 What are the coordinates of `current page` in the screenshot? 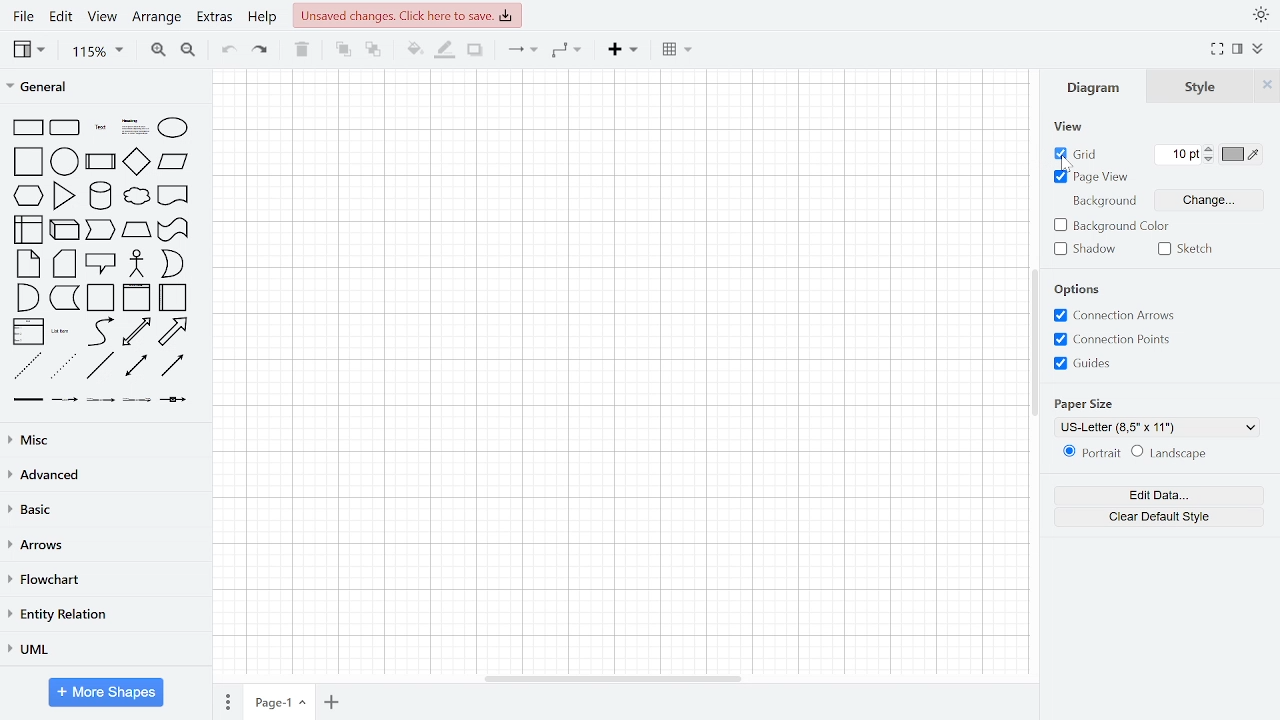 It's located at (281, 701).